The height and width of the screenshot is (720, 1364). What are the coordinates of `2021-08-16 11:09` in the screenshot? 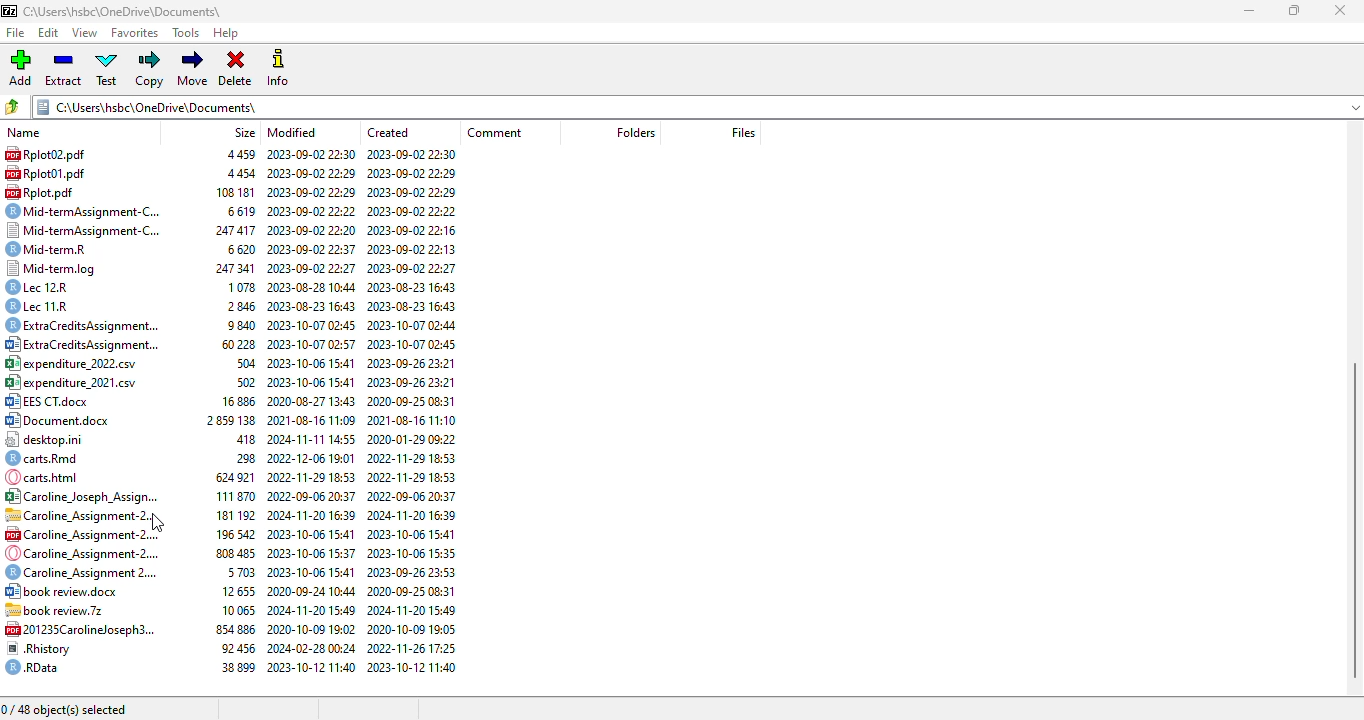 It's located at (311, 421).